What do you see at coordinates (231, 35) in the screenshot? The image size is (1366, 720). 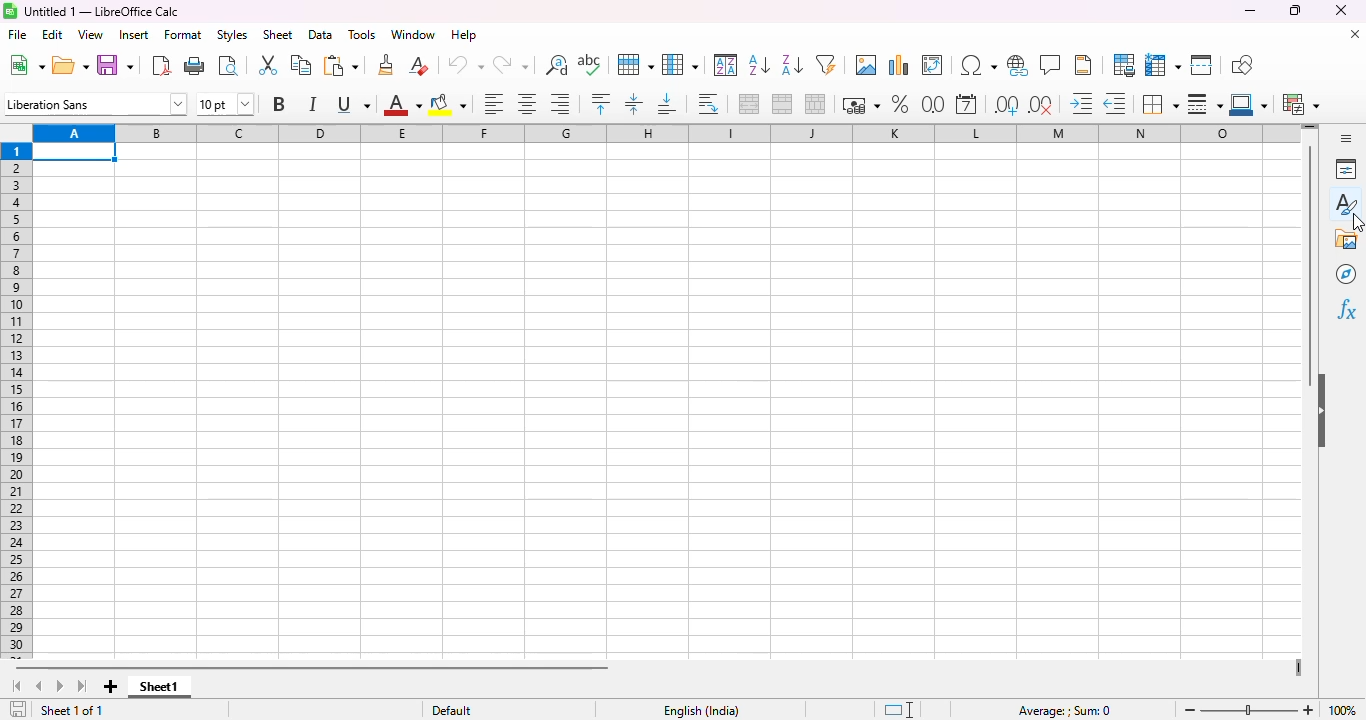 I see `styles` at bounding box center [231, 35].